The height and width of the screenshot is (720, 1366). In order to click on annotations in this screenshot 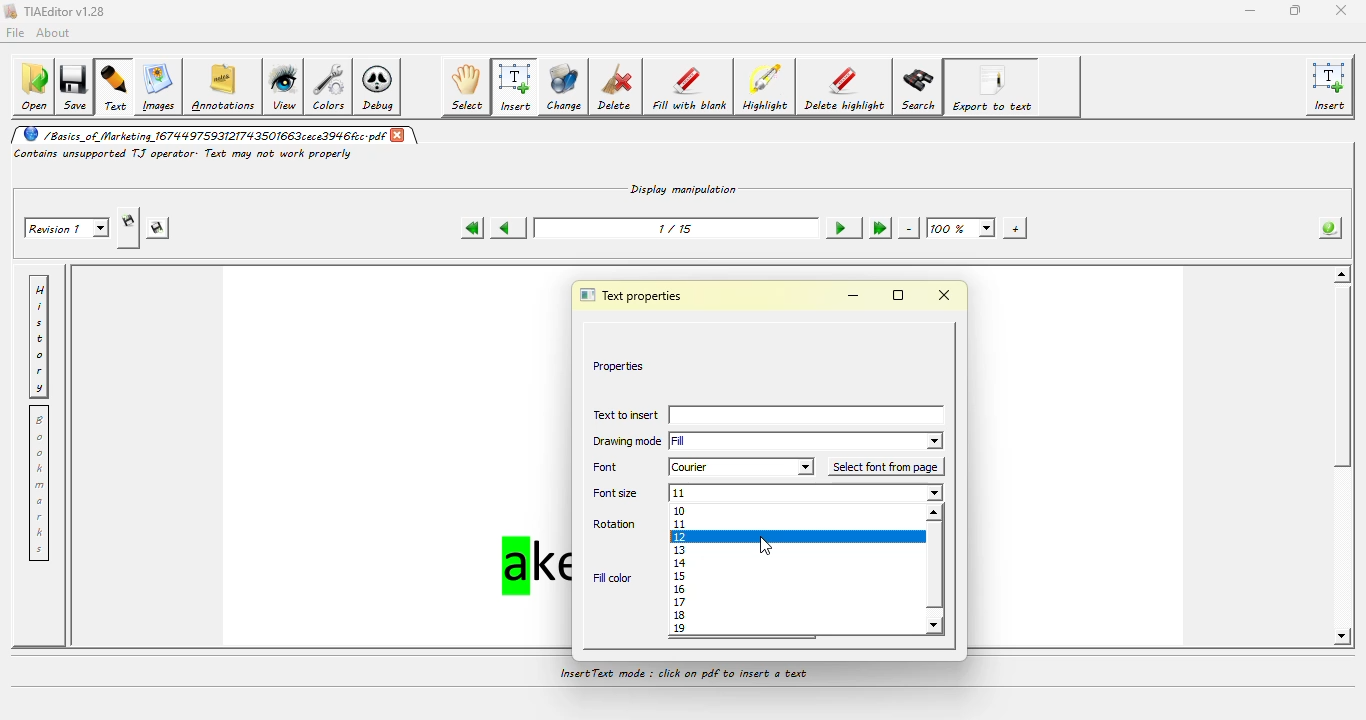, I will do `click(225, 86)`.